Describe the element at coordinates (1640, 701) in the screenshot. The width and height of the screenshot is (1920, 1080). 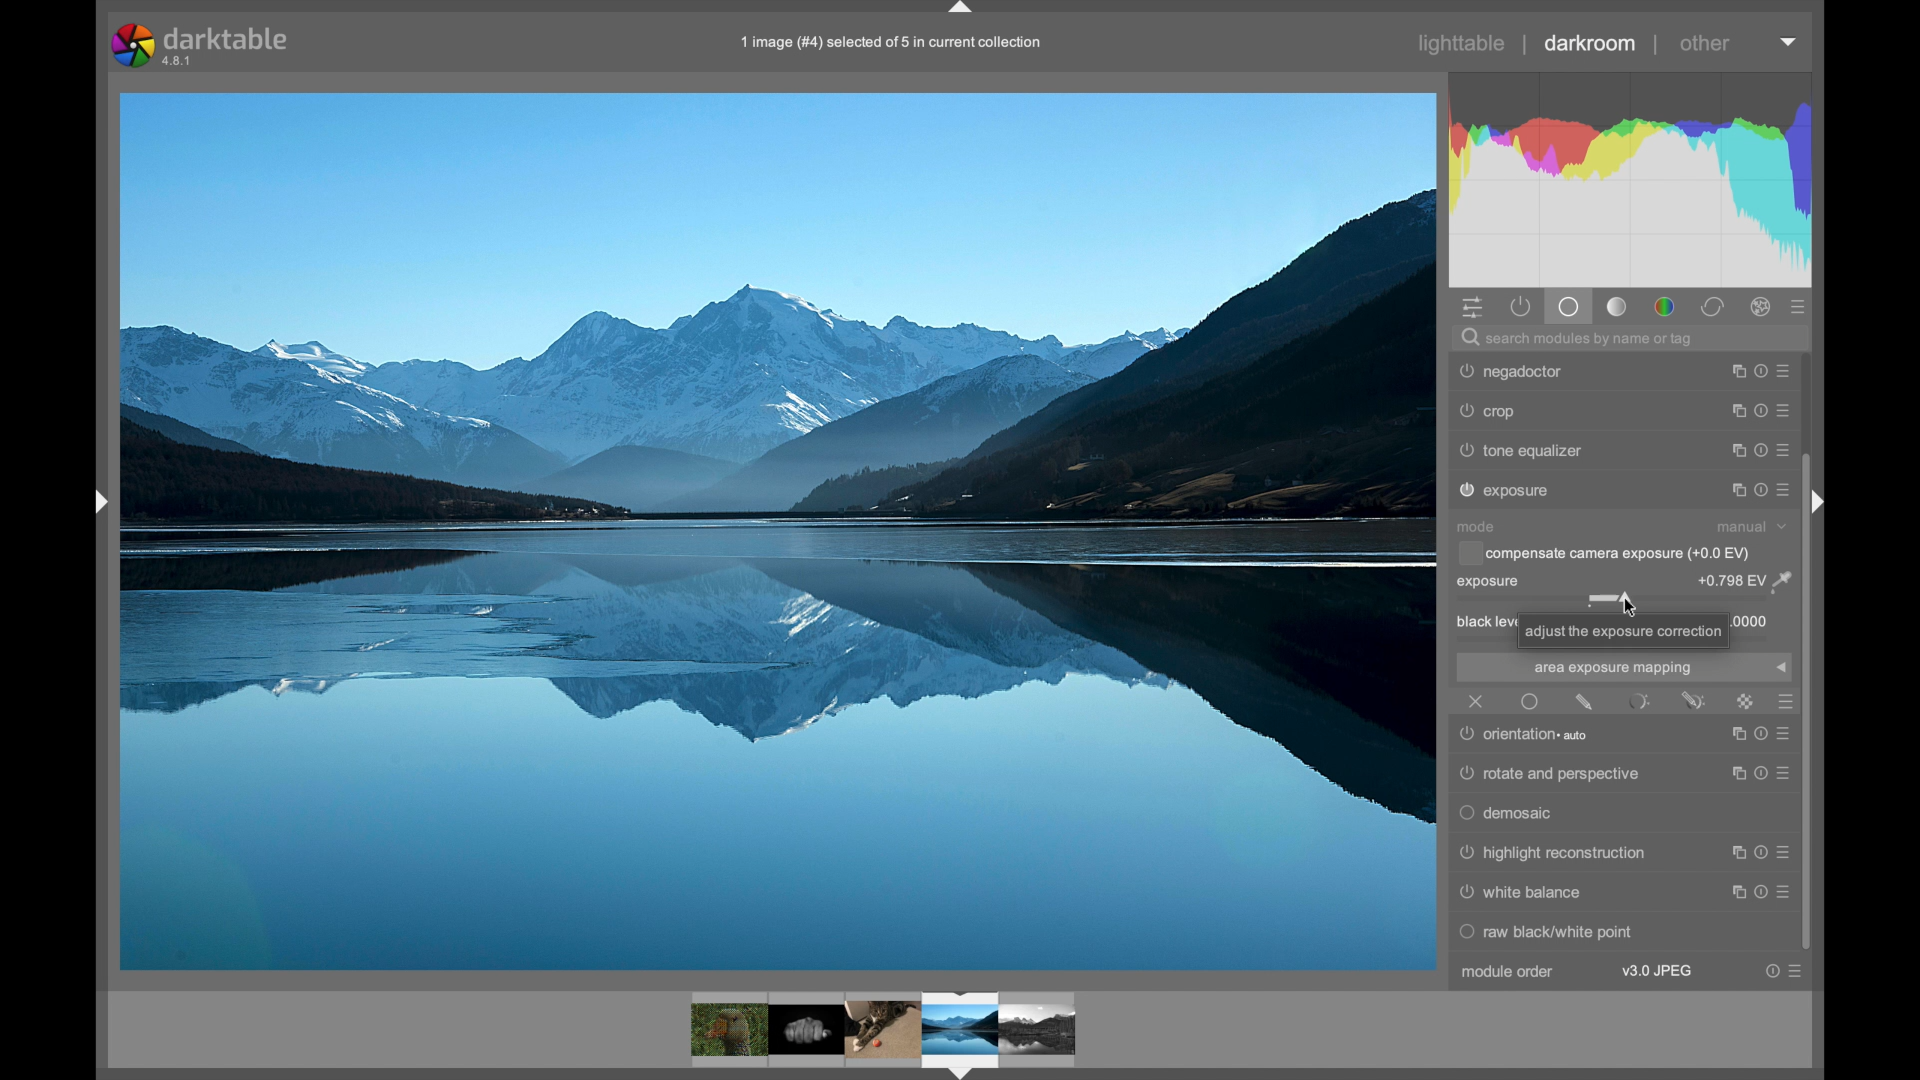
I see `parametric mask` at that location.